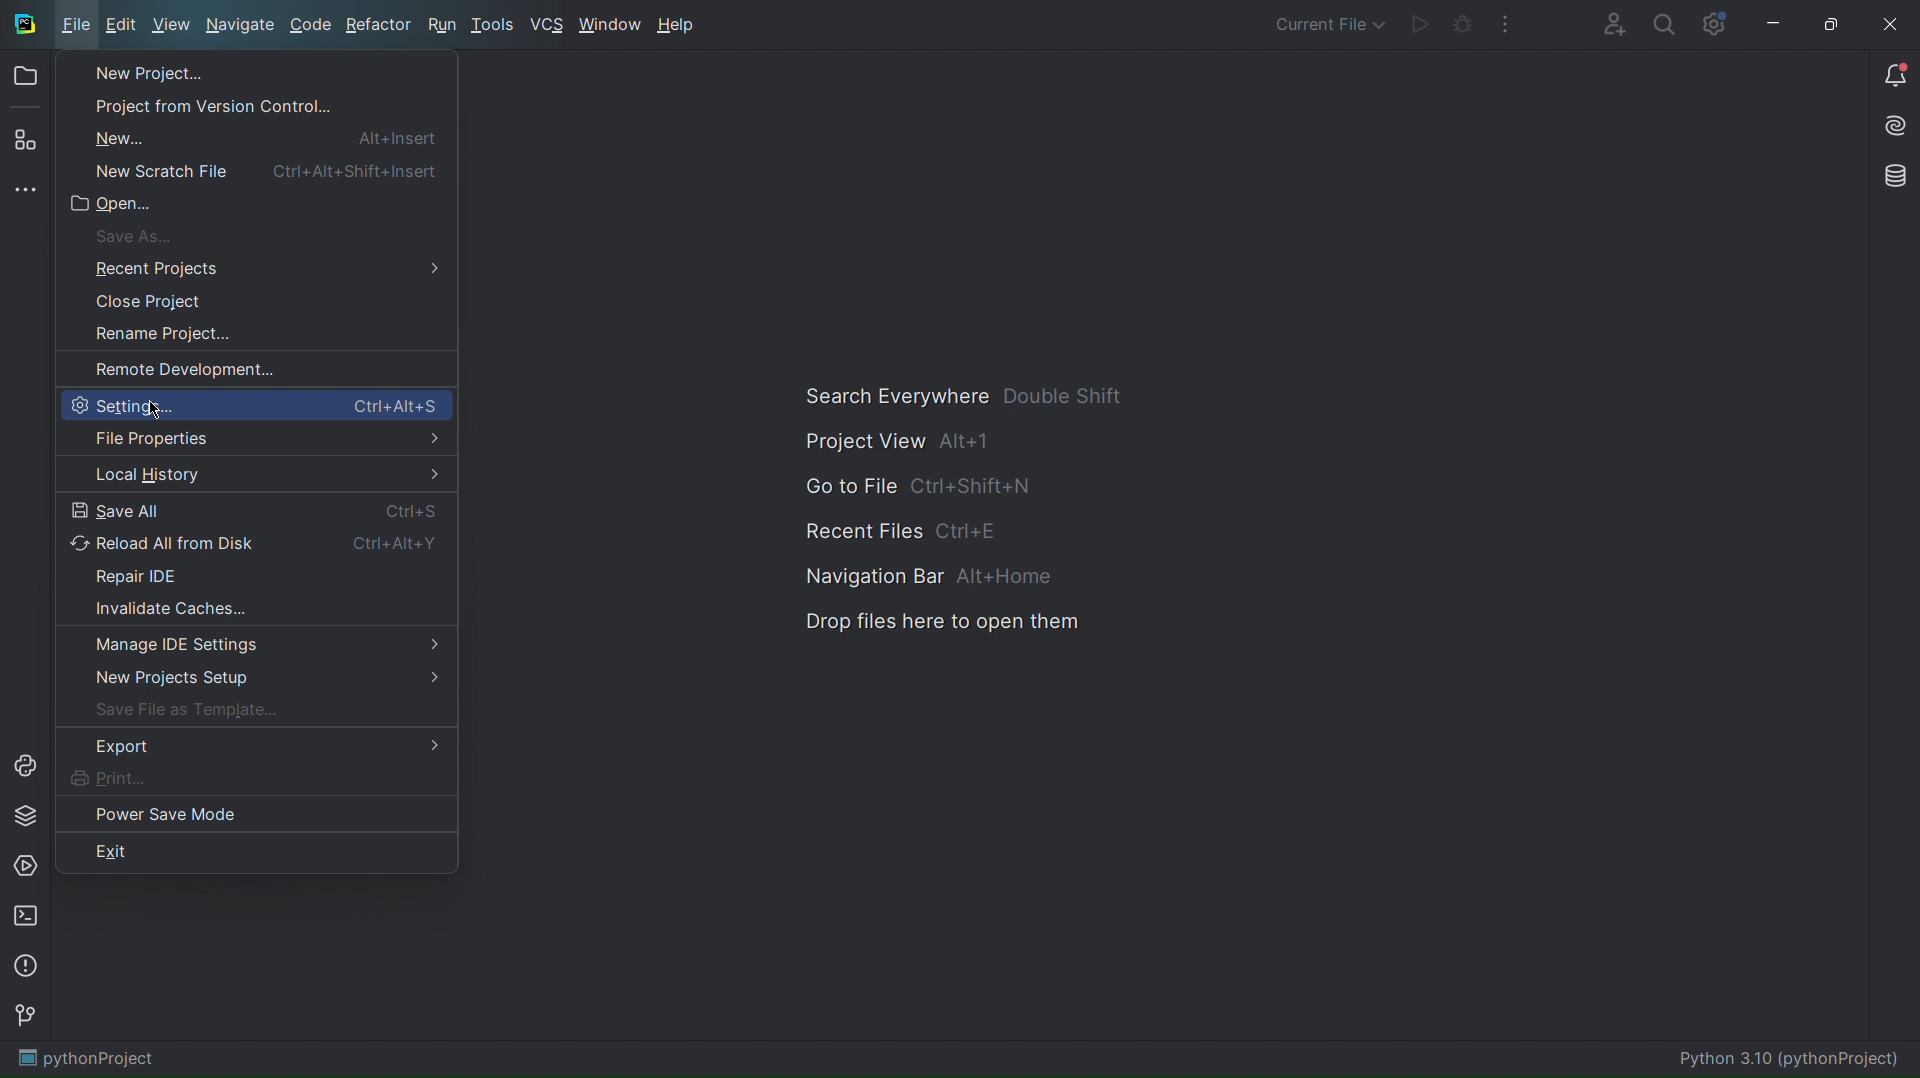 The width and height of the screenshot is (1920, 1078). What do you see at coordinates (29, 917) in the screenshot?
I see `Terminal` at bounding box center [29, 917].